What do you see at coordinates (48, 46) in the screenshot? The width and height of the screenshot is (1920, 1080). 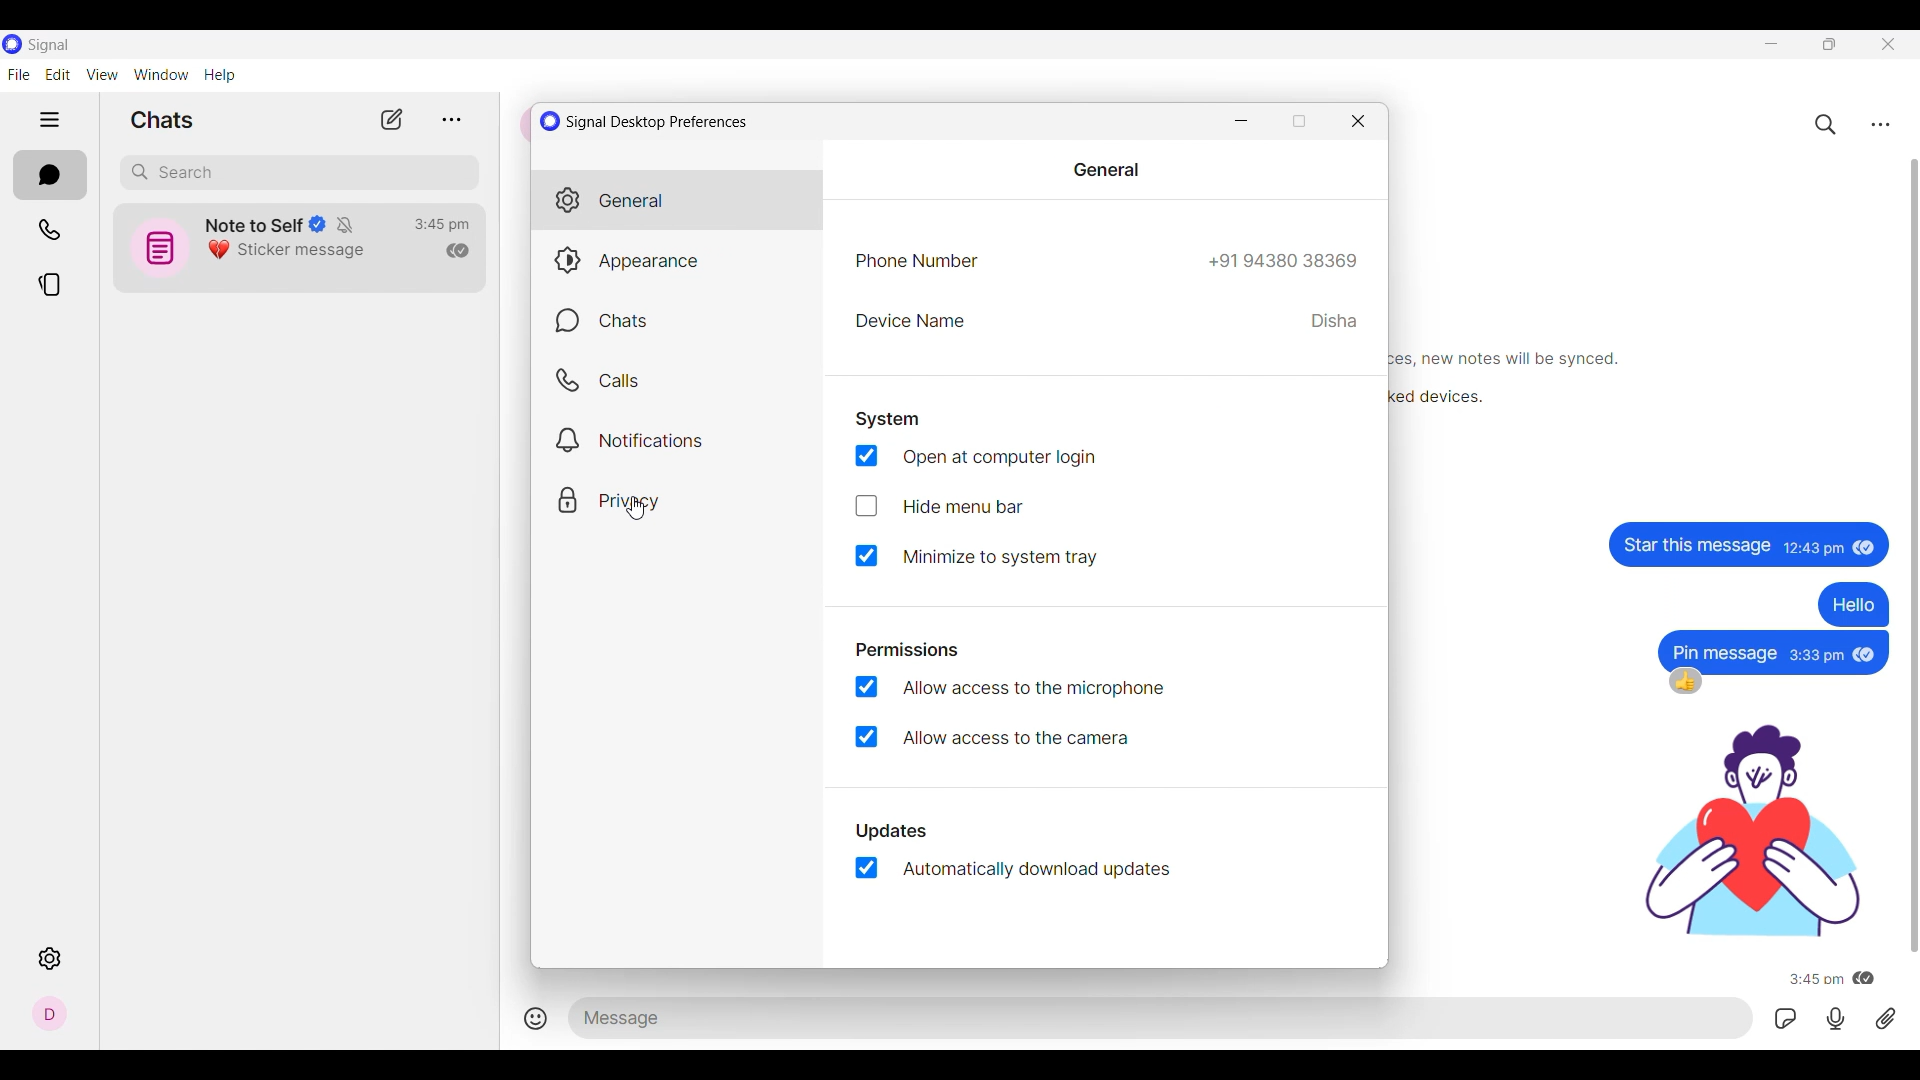 I see `Software name` at bounding box center [48, 46].